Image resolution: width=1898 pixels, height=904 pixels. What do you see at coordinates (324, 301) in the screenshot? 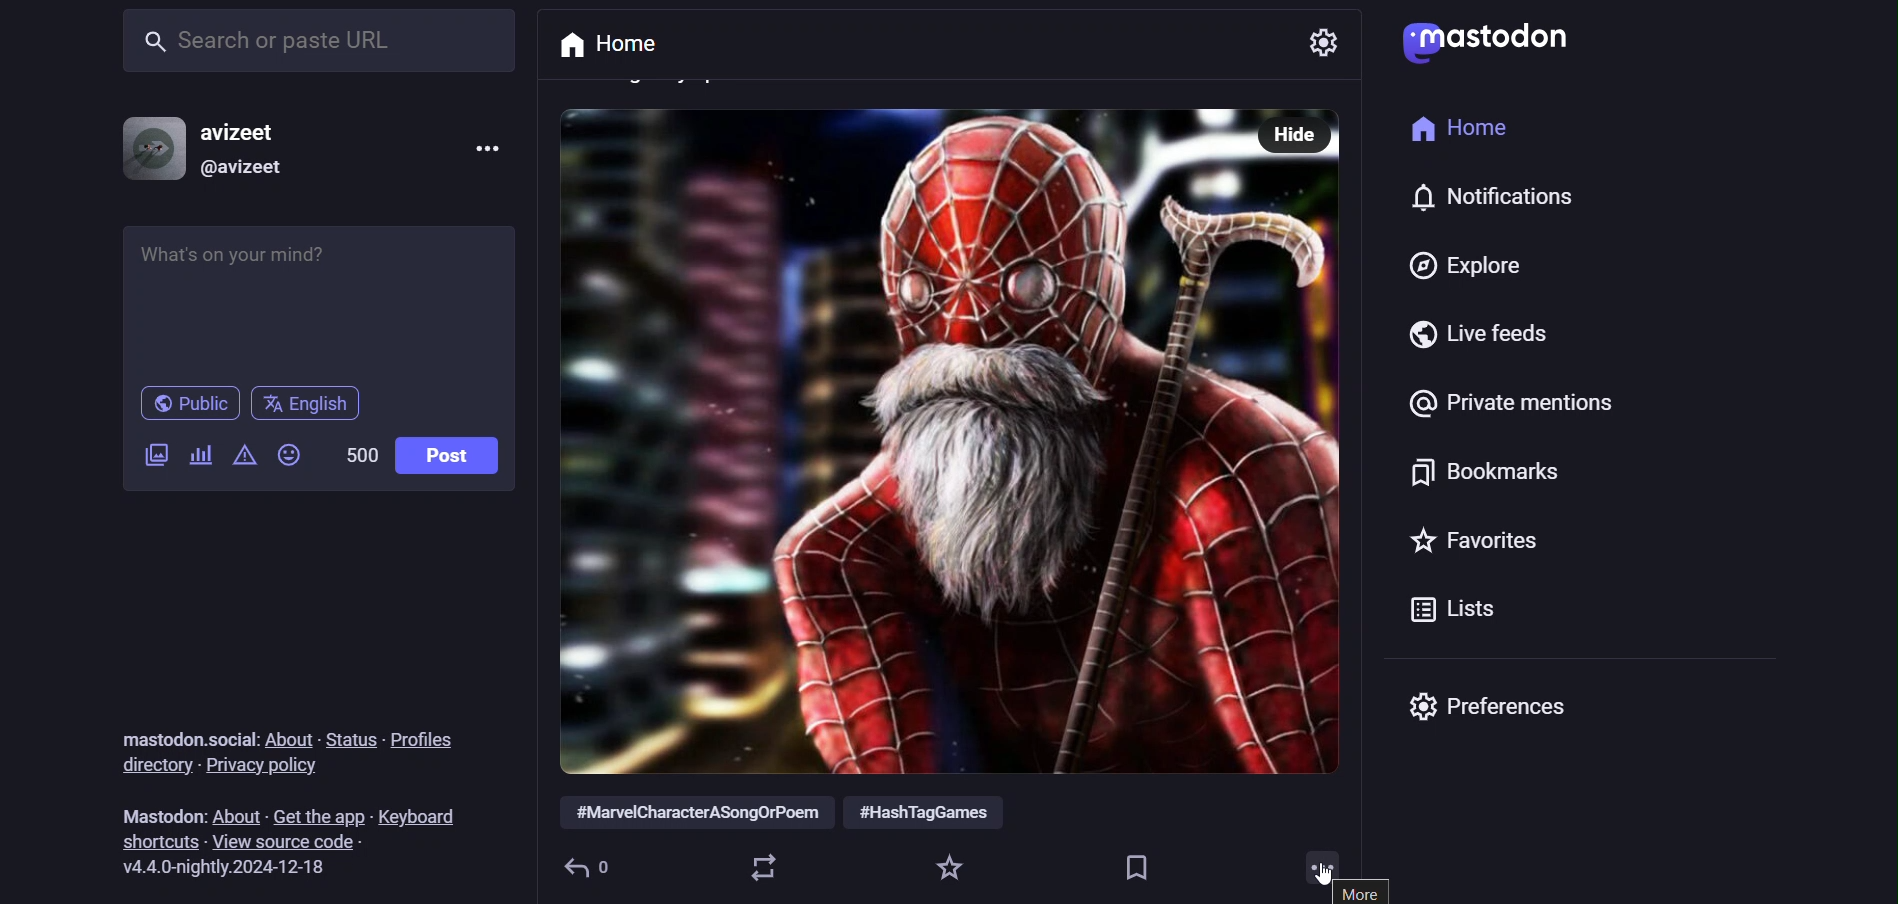
I see `whats on your mind` at bounding box center [324, 301].